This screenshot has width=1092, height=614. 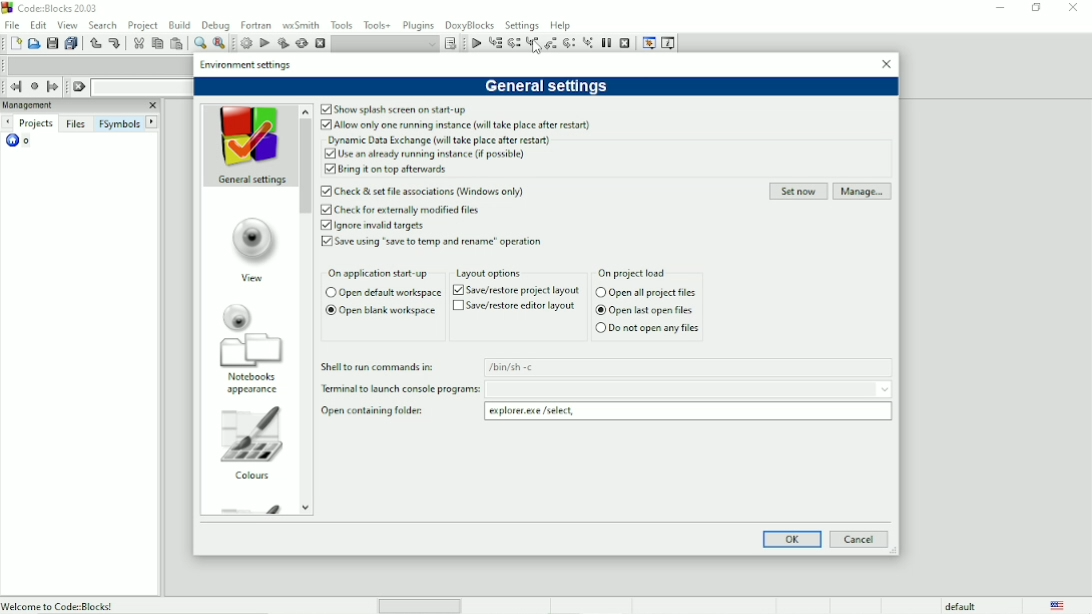 I want to click on Environment settings, so click(x=245, y=64).